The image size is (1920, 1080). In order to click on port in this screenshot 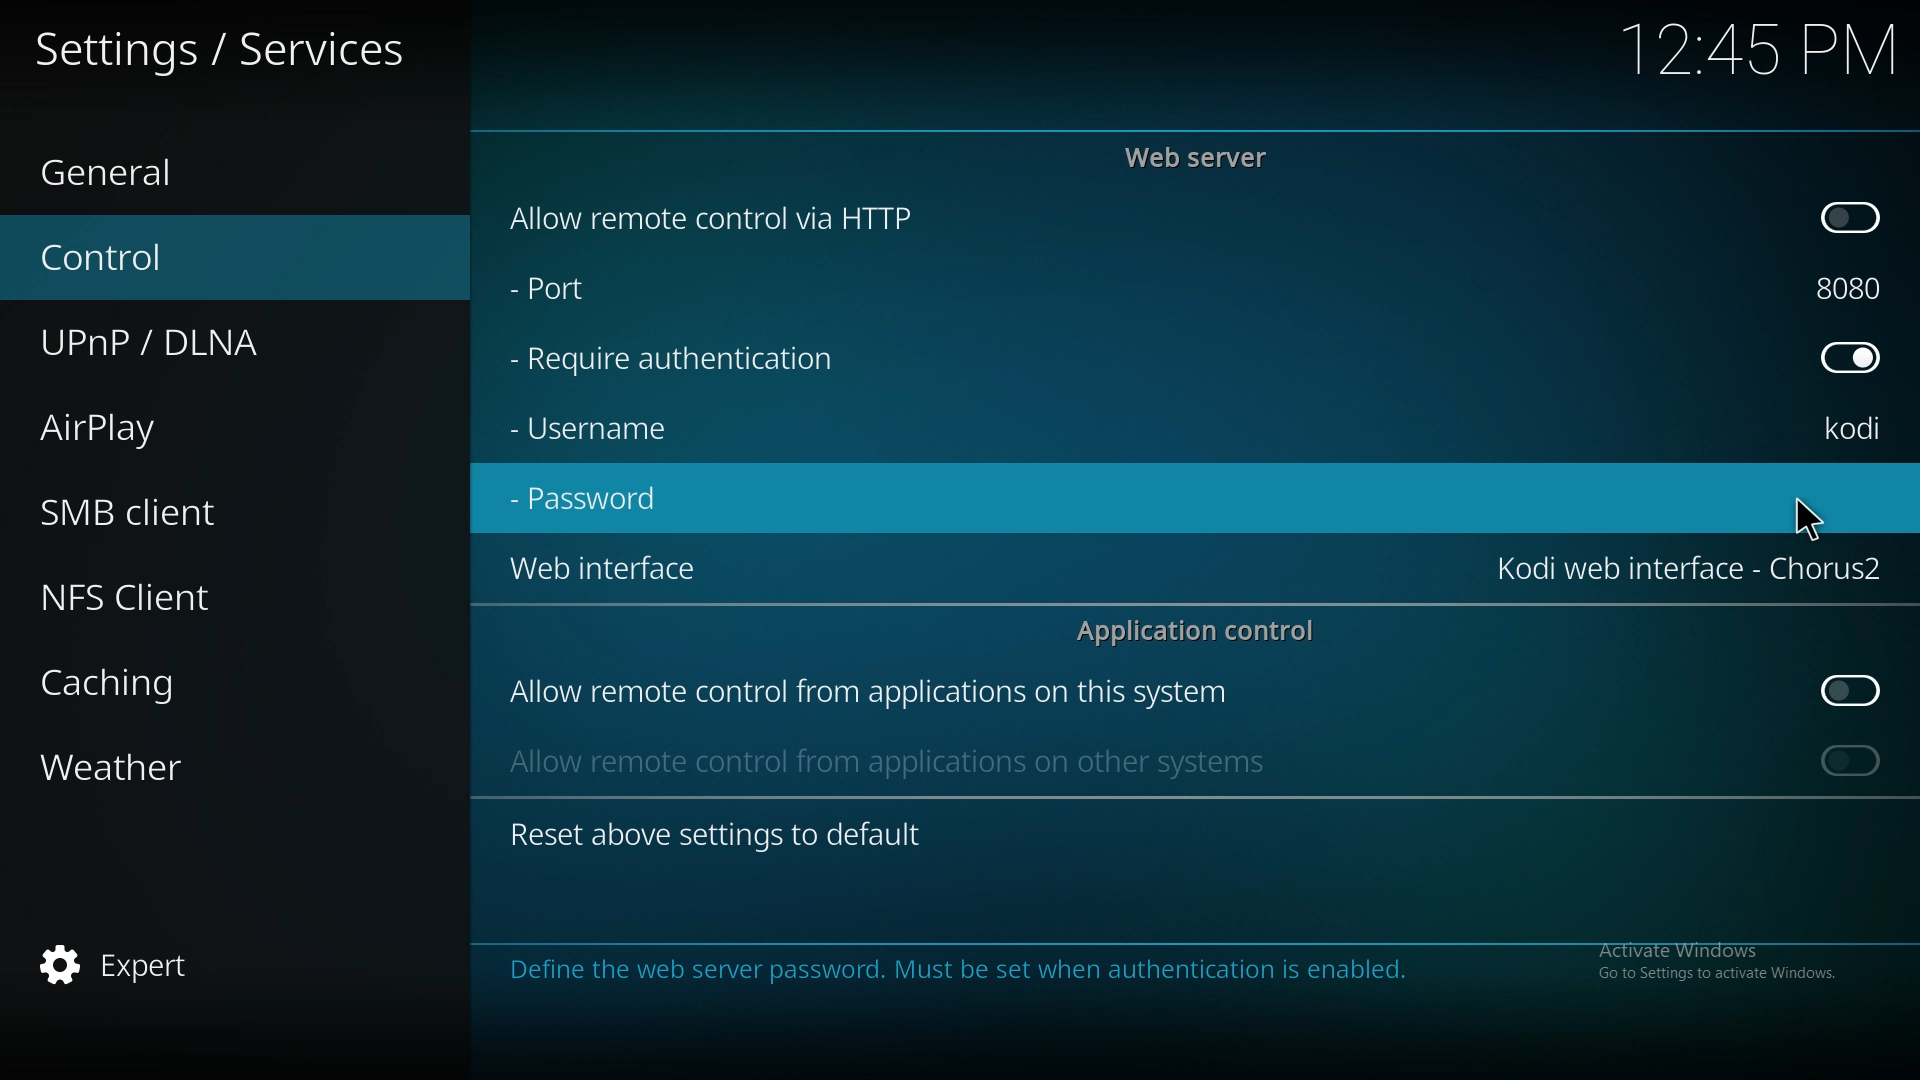, I will do `click(562, 284)`.